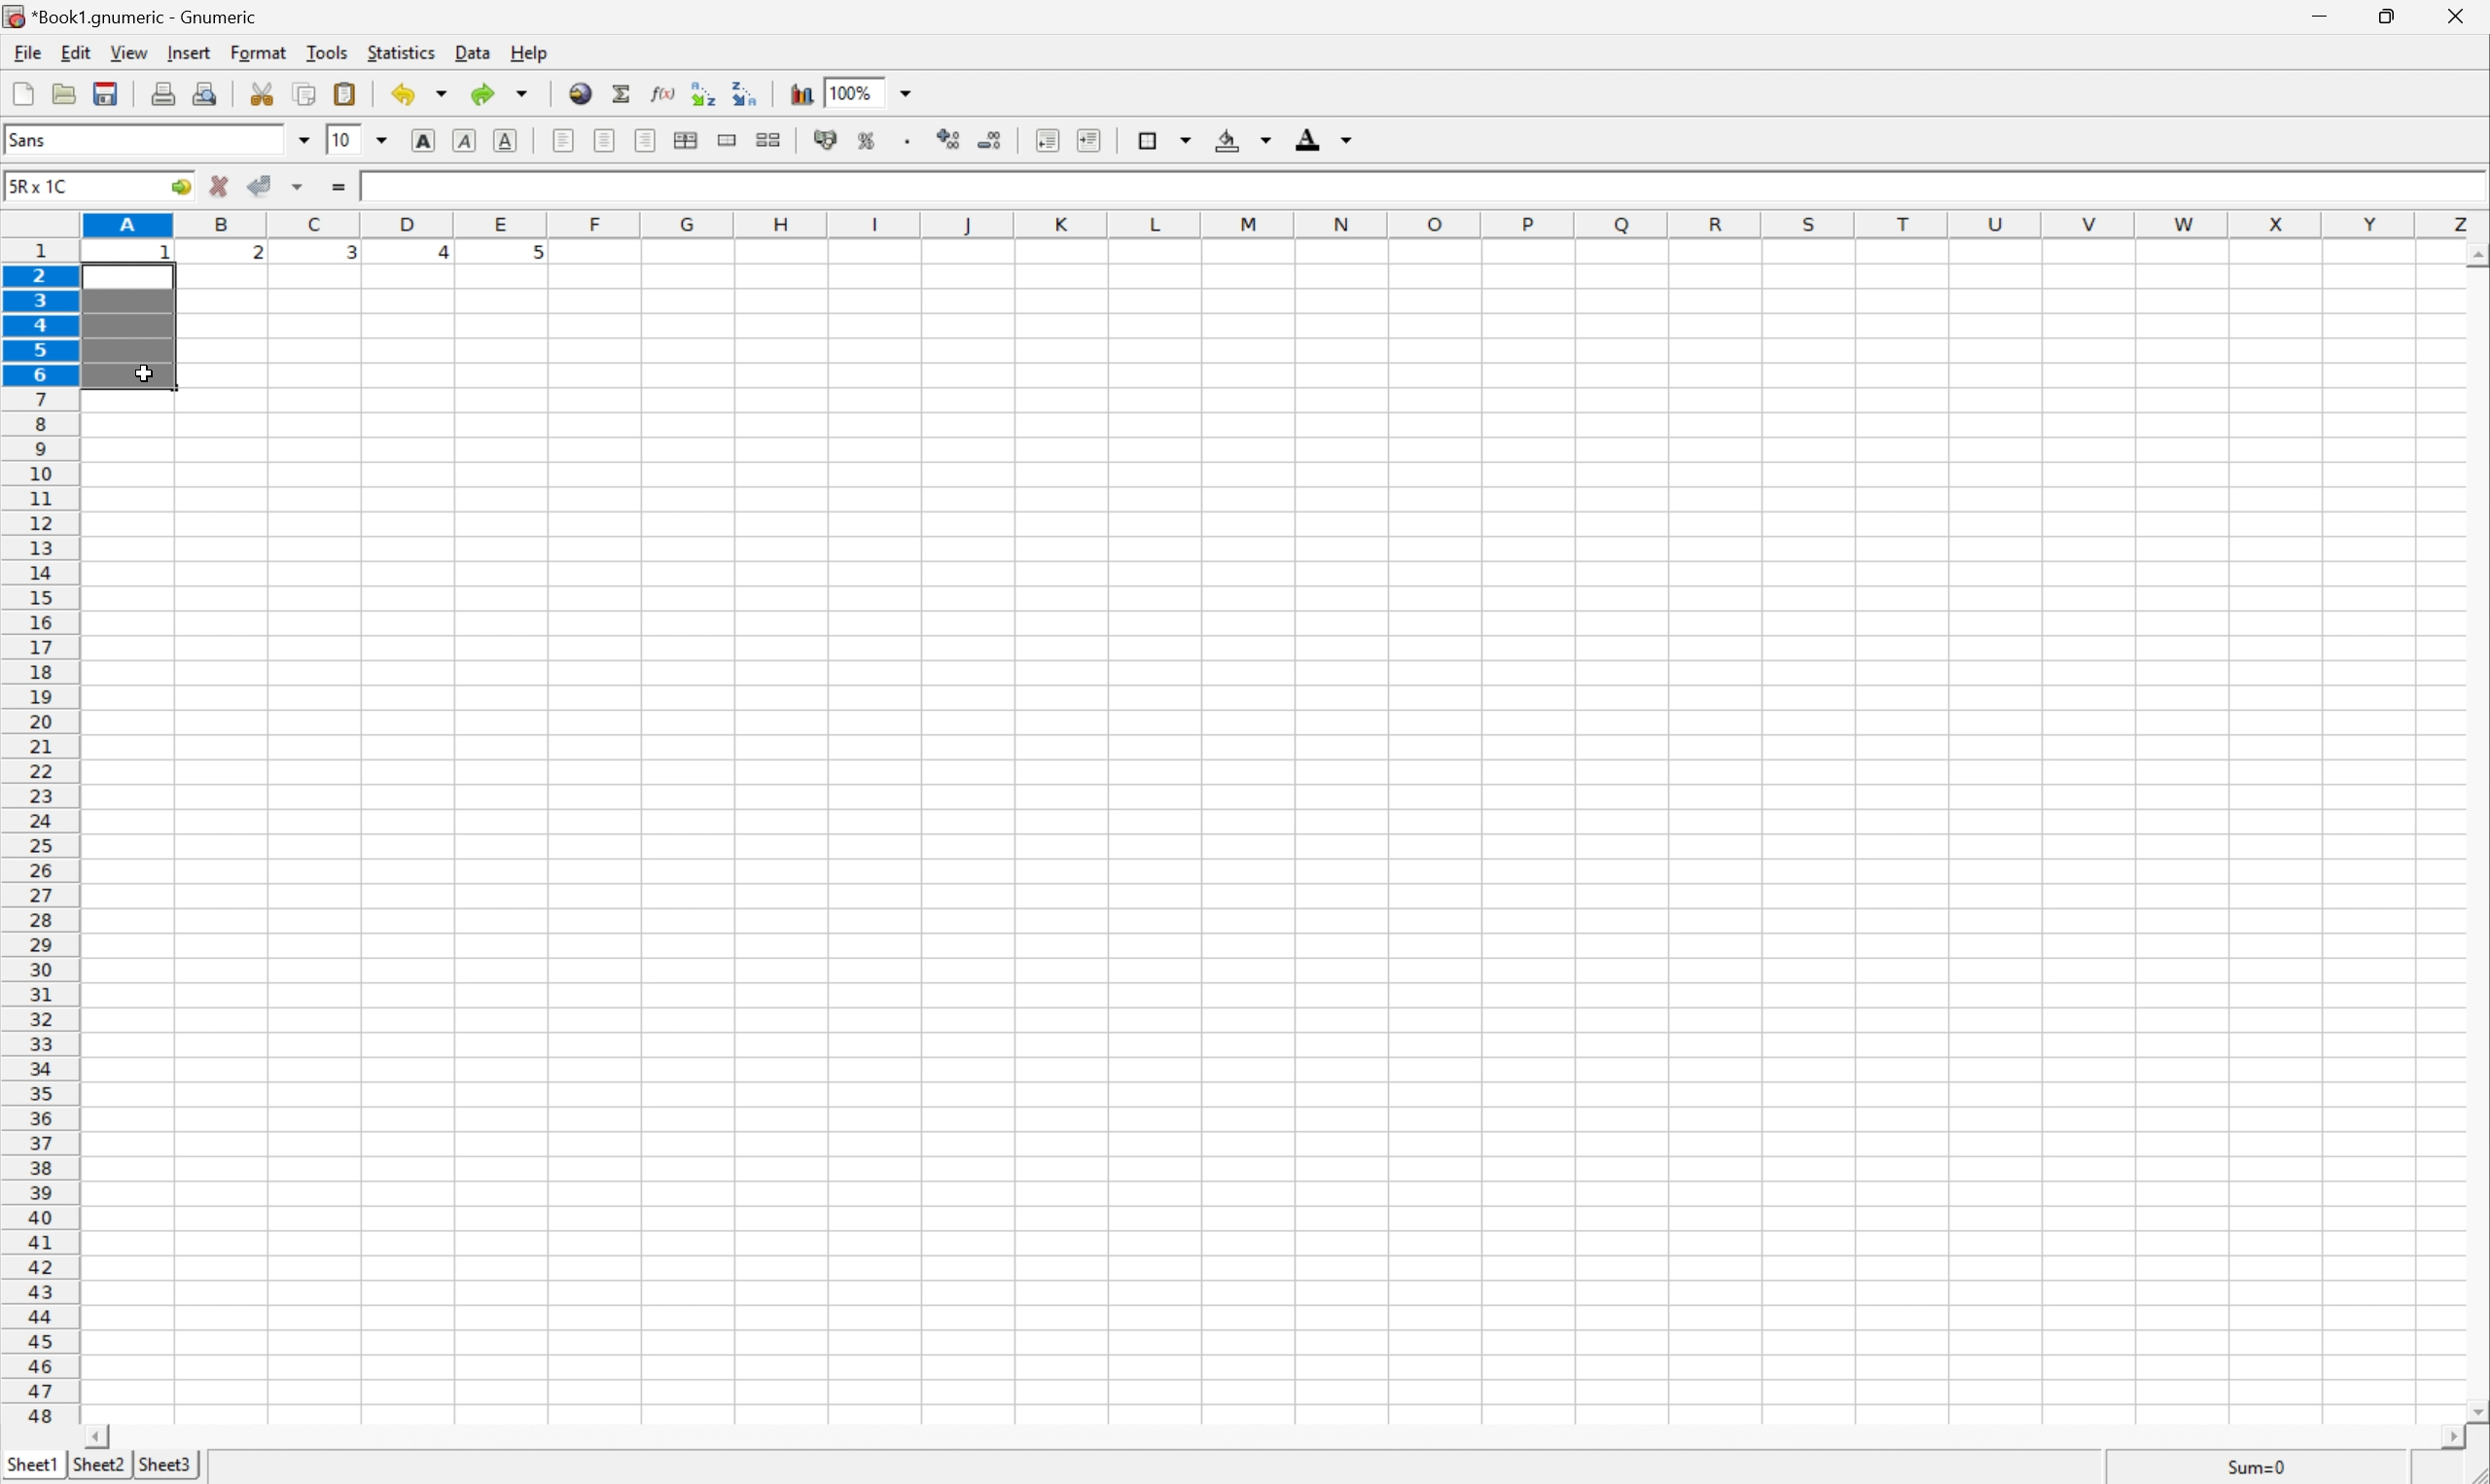 The width and height of the screenshot is (2490, 1484). Describe the element at coordinates (607, 138) in the screenshot. I see `center horizontally` at that location.